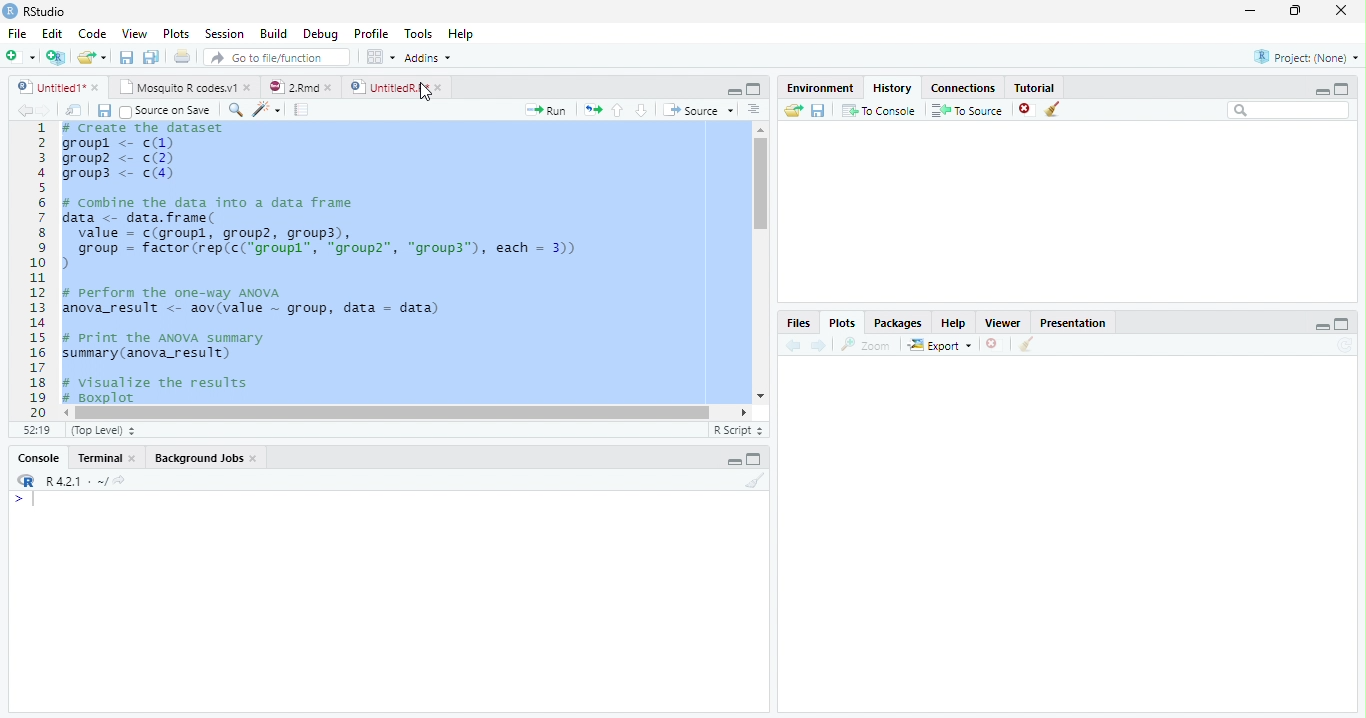 This screenshot has width=1366, height=718. I want to click on Help, so click(460, 36).